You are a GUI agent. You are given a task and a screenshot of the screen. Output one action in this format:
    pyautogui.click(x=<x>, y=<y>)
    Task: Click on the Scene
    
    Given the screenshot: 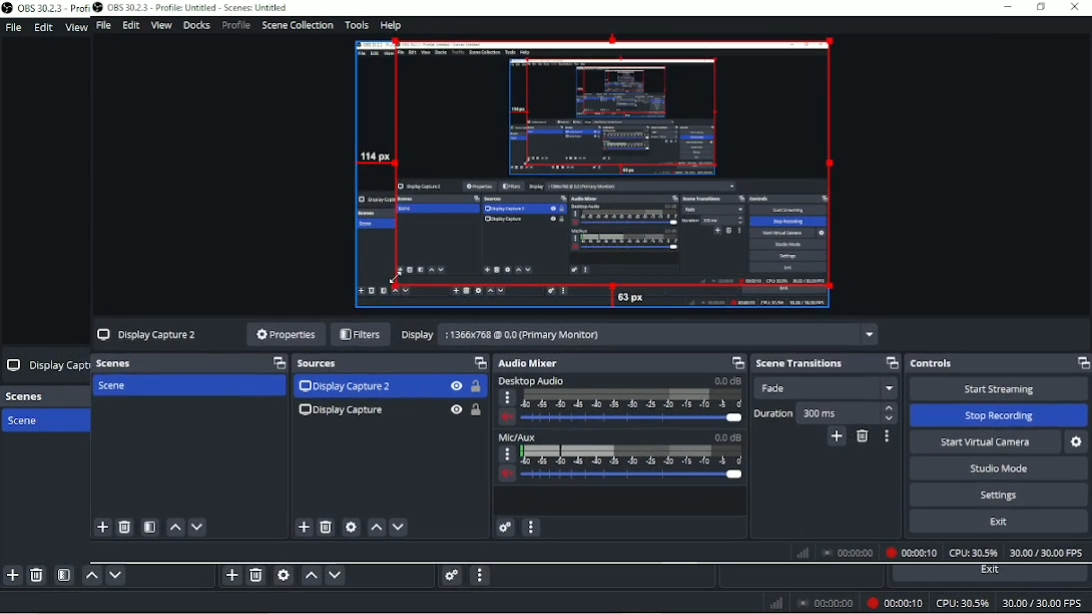 What is the action you would take?
    pyautogui.click(x=42, y=421)
    